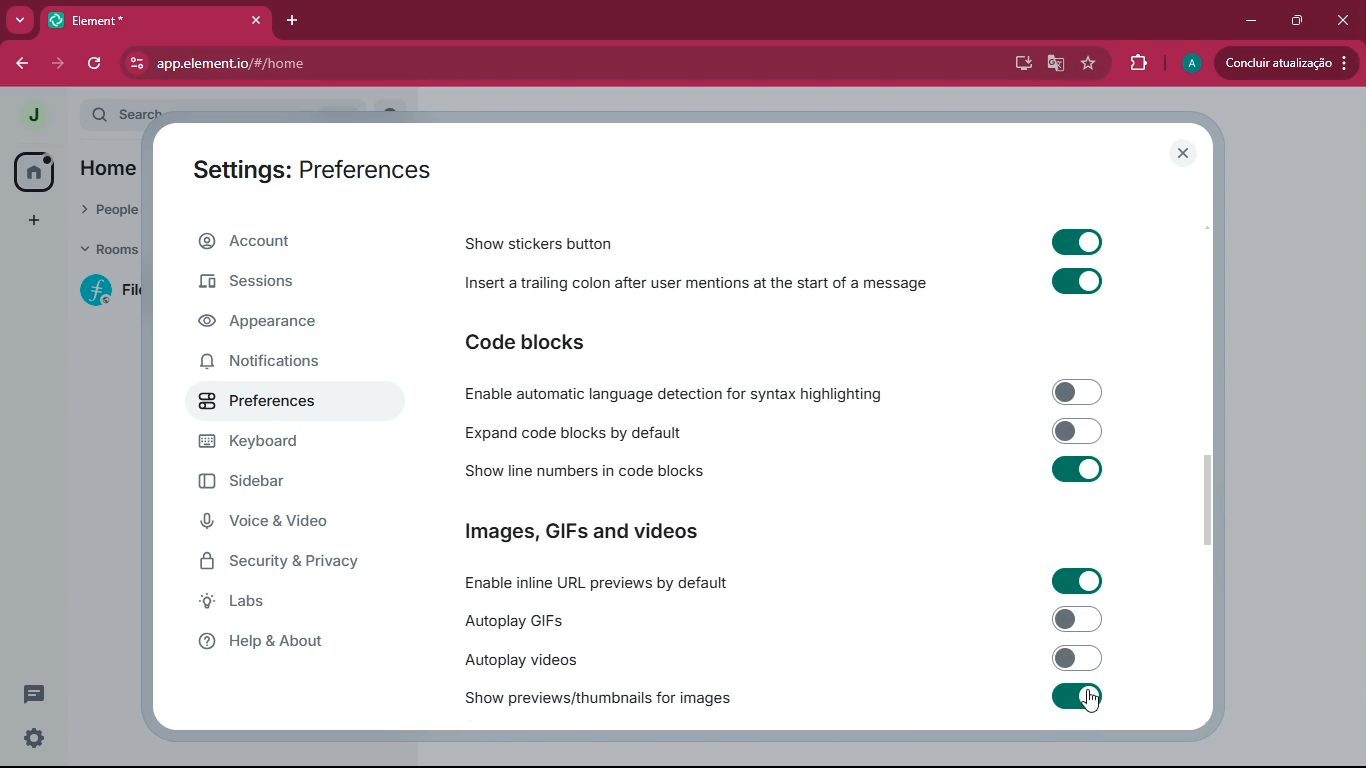 This screenshot has width=1366, height=768. What do you see at coordinates (557, 341) in the screenshot?
I see `Code blocks` at bounding box center [557, 341].